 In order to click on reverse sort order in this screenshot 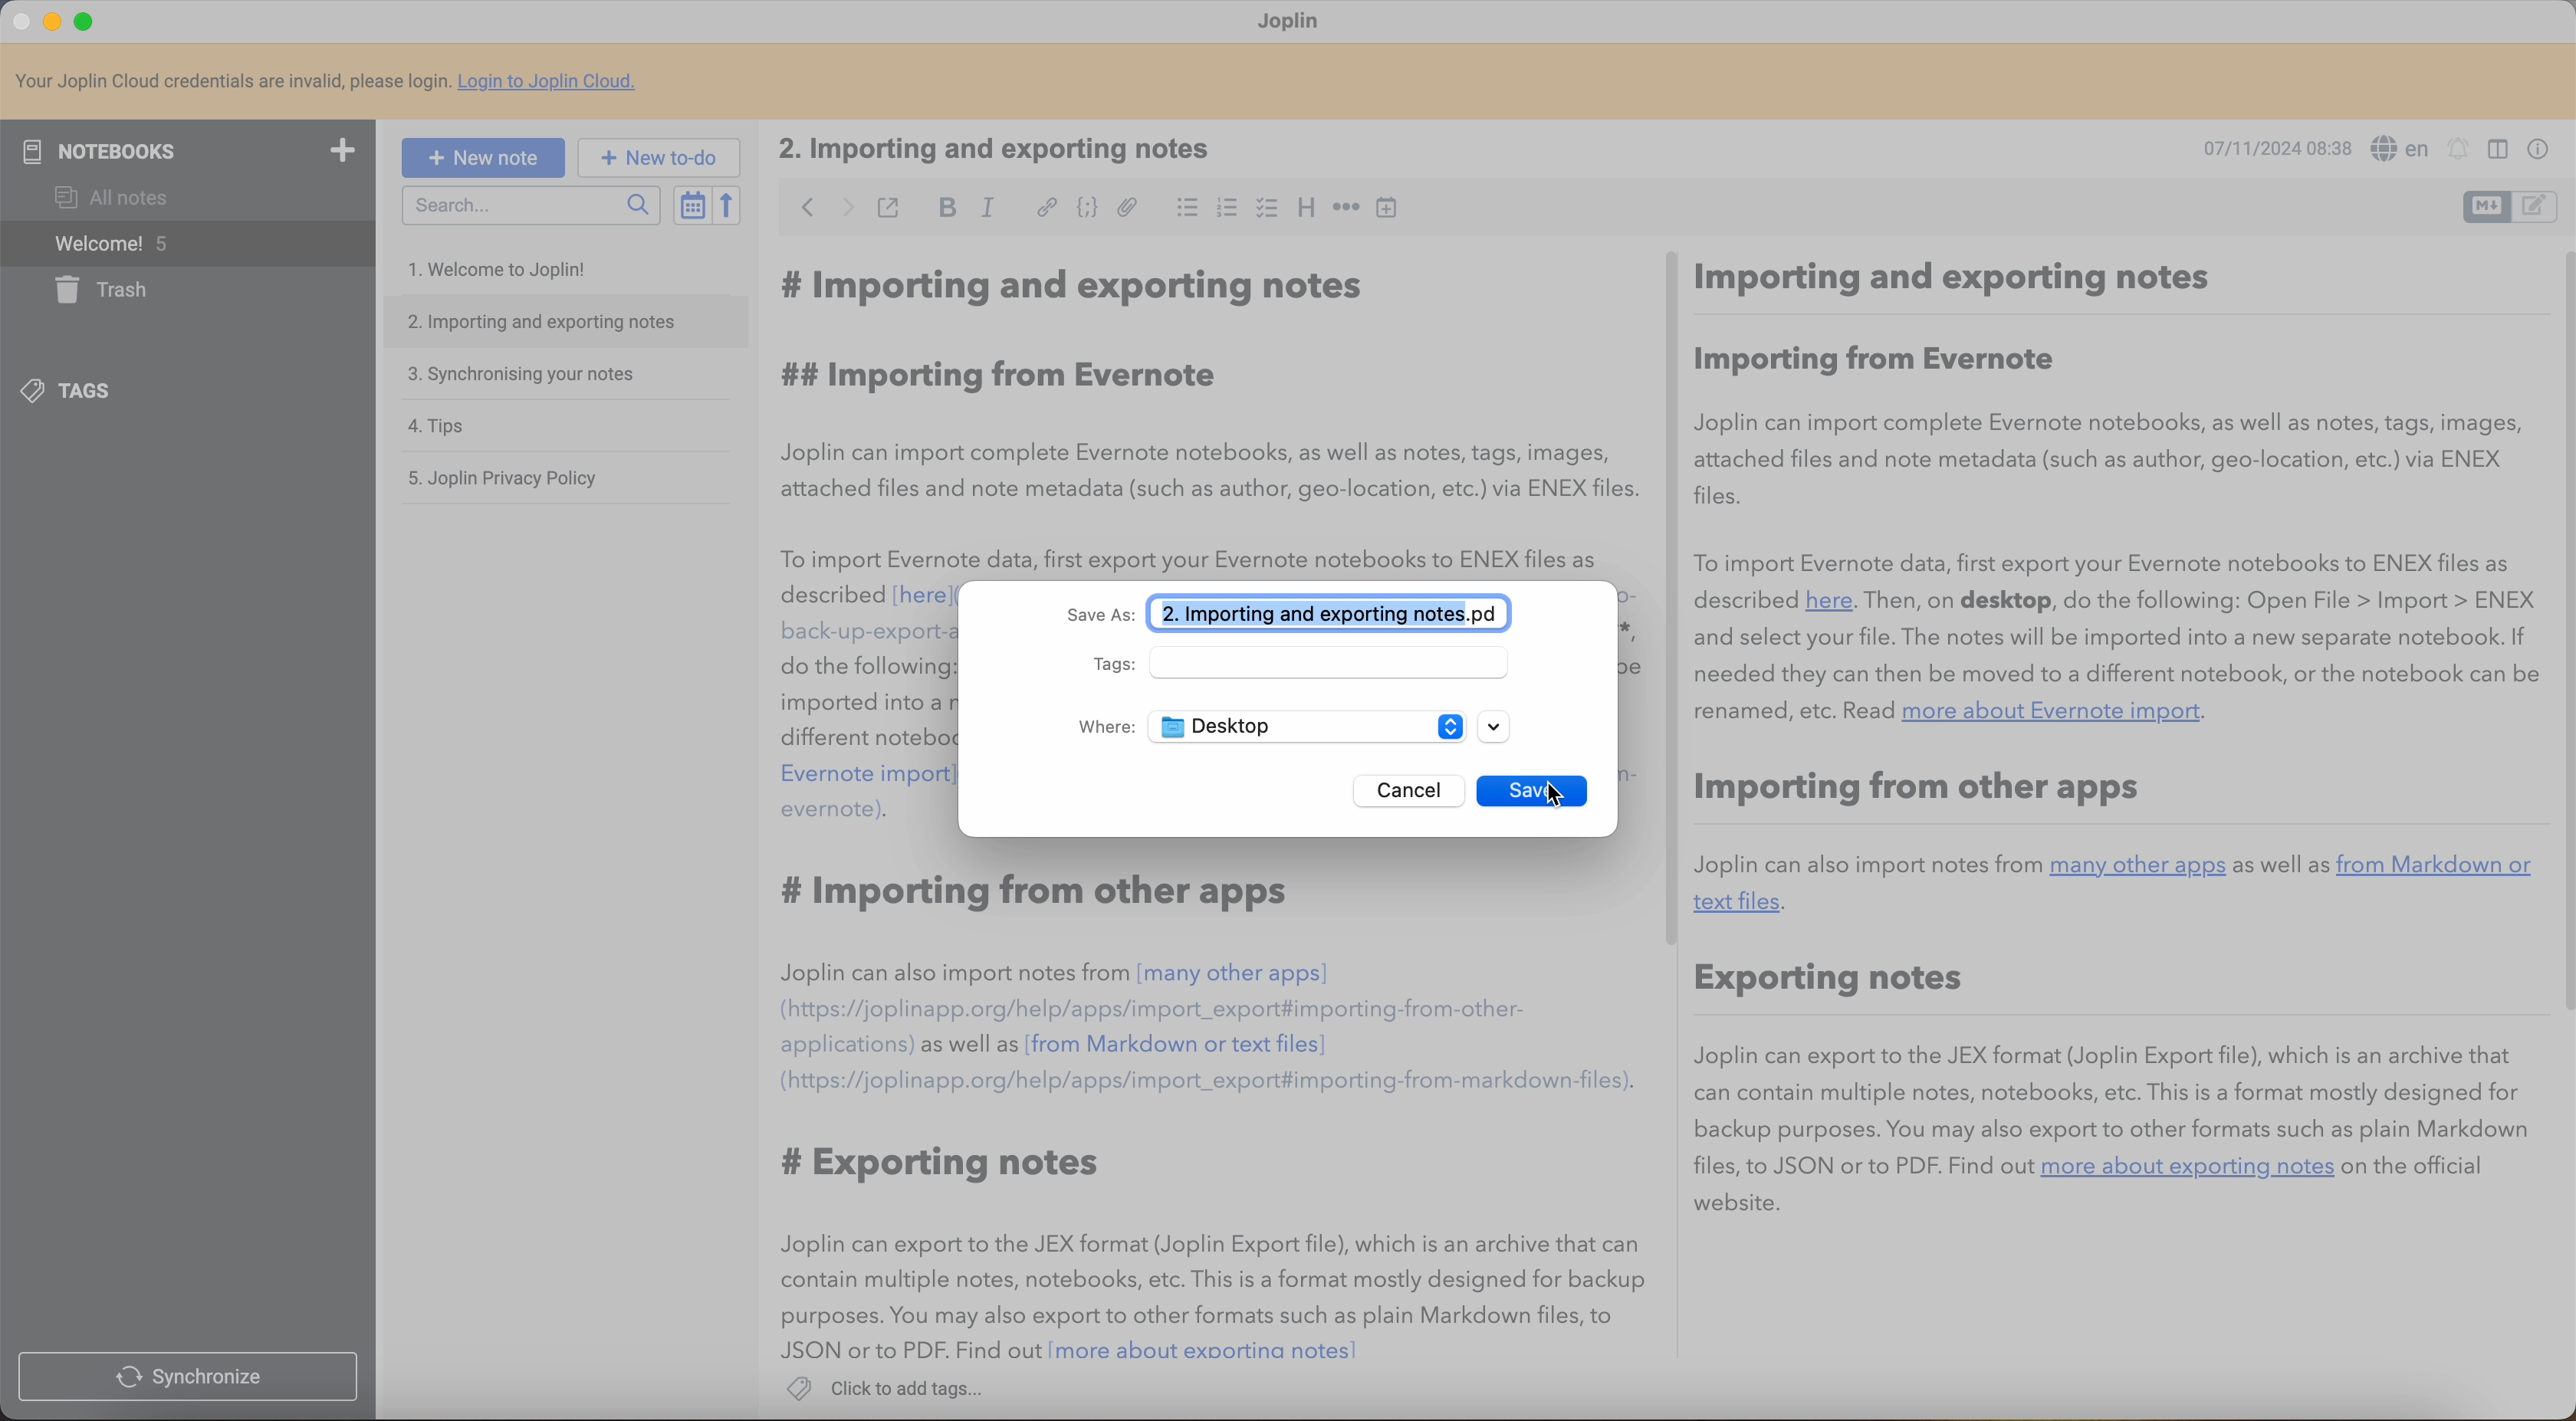, I will do `click(725, 206)`.